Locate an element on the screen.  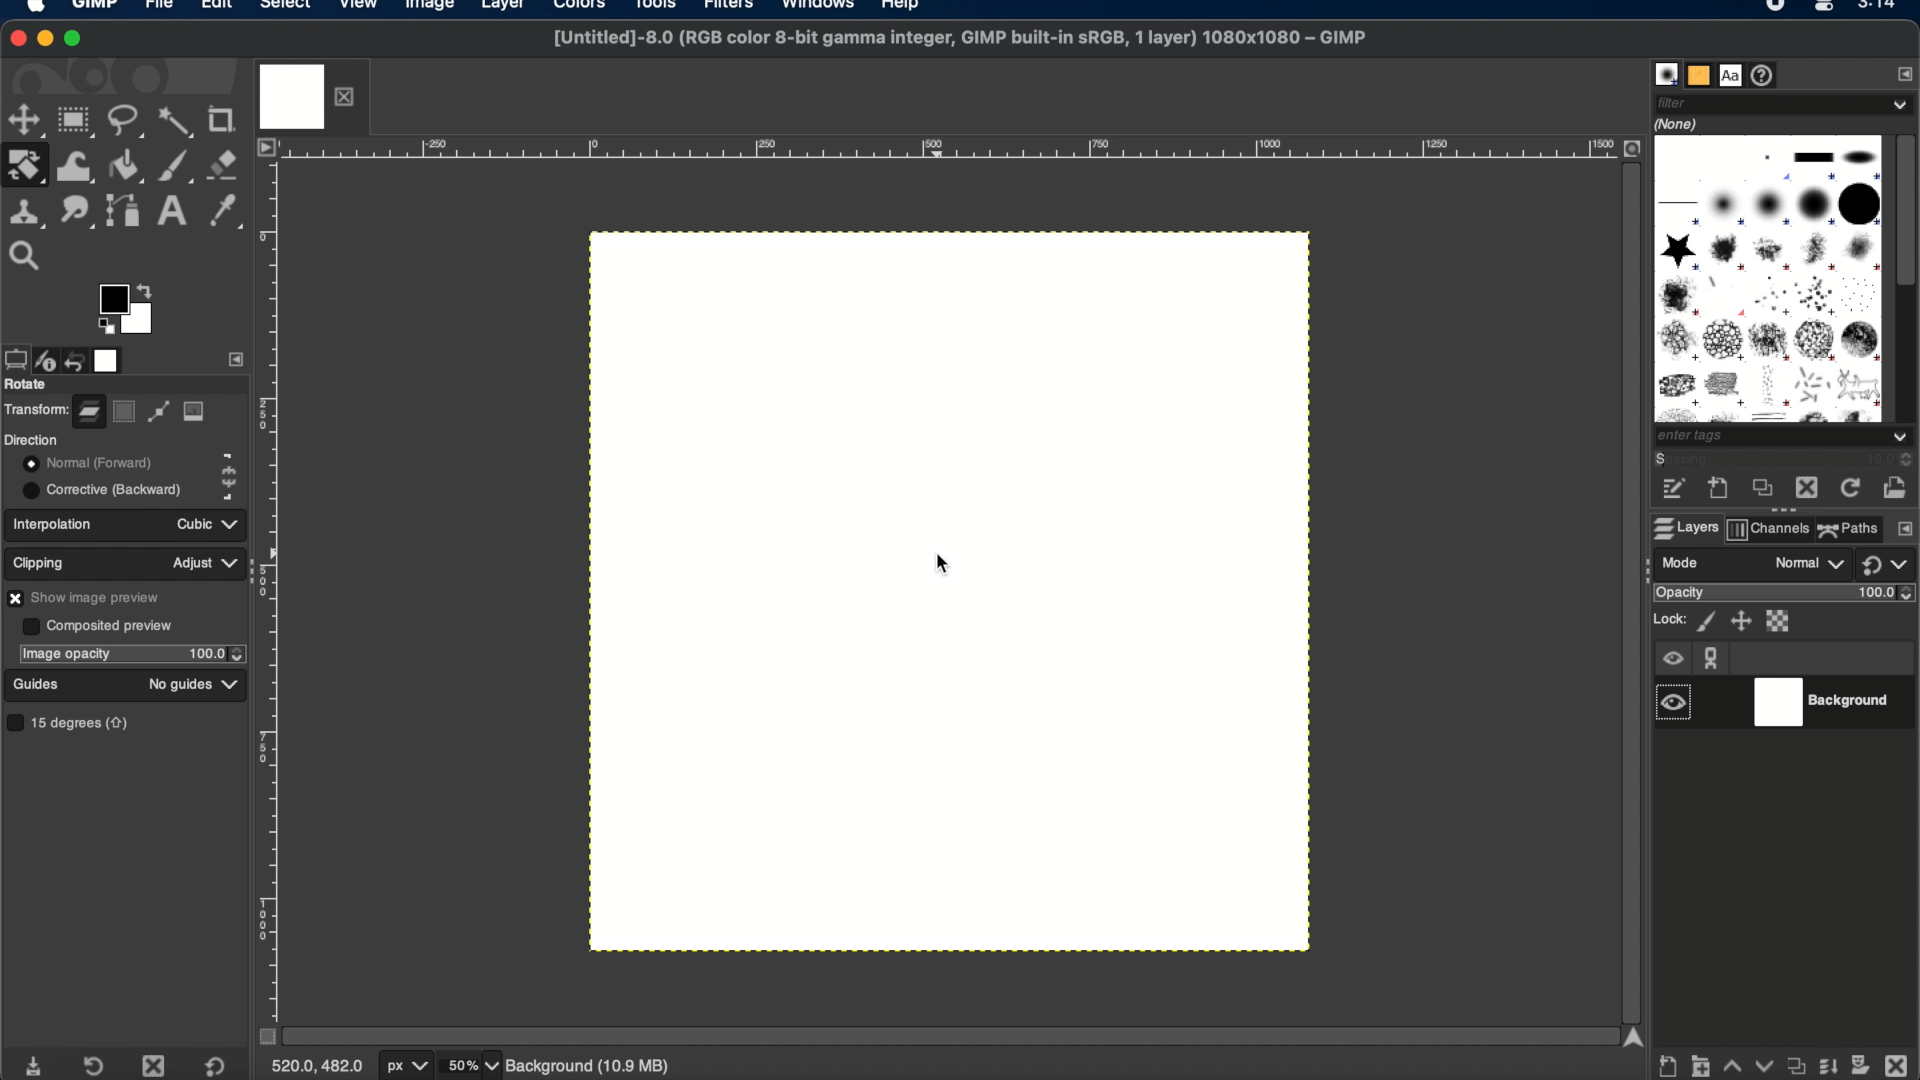
crop tool is located at coordinates (226, 119).